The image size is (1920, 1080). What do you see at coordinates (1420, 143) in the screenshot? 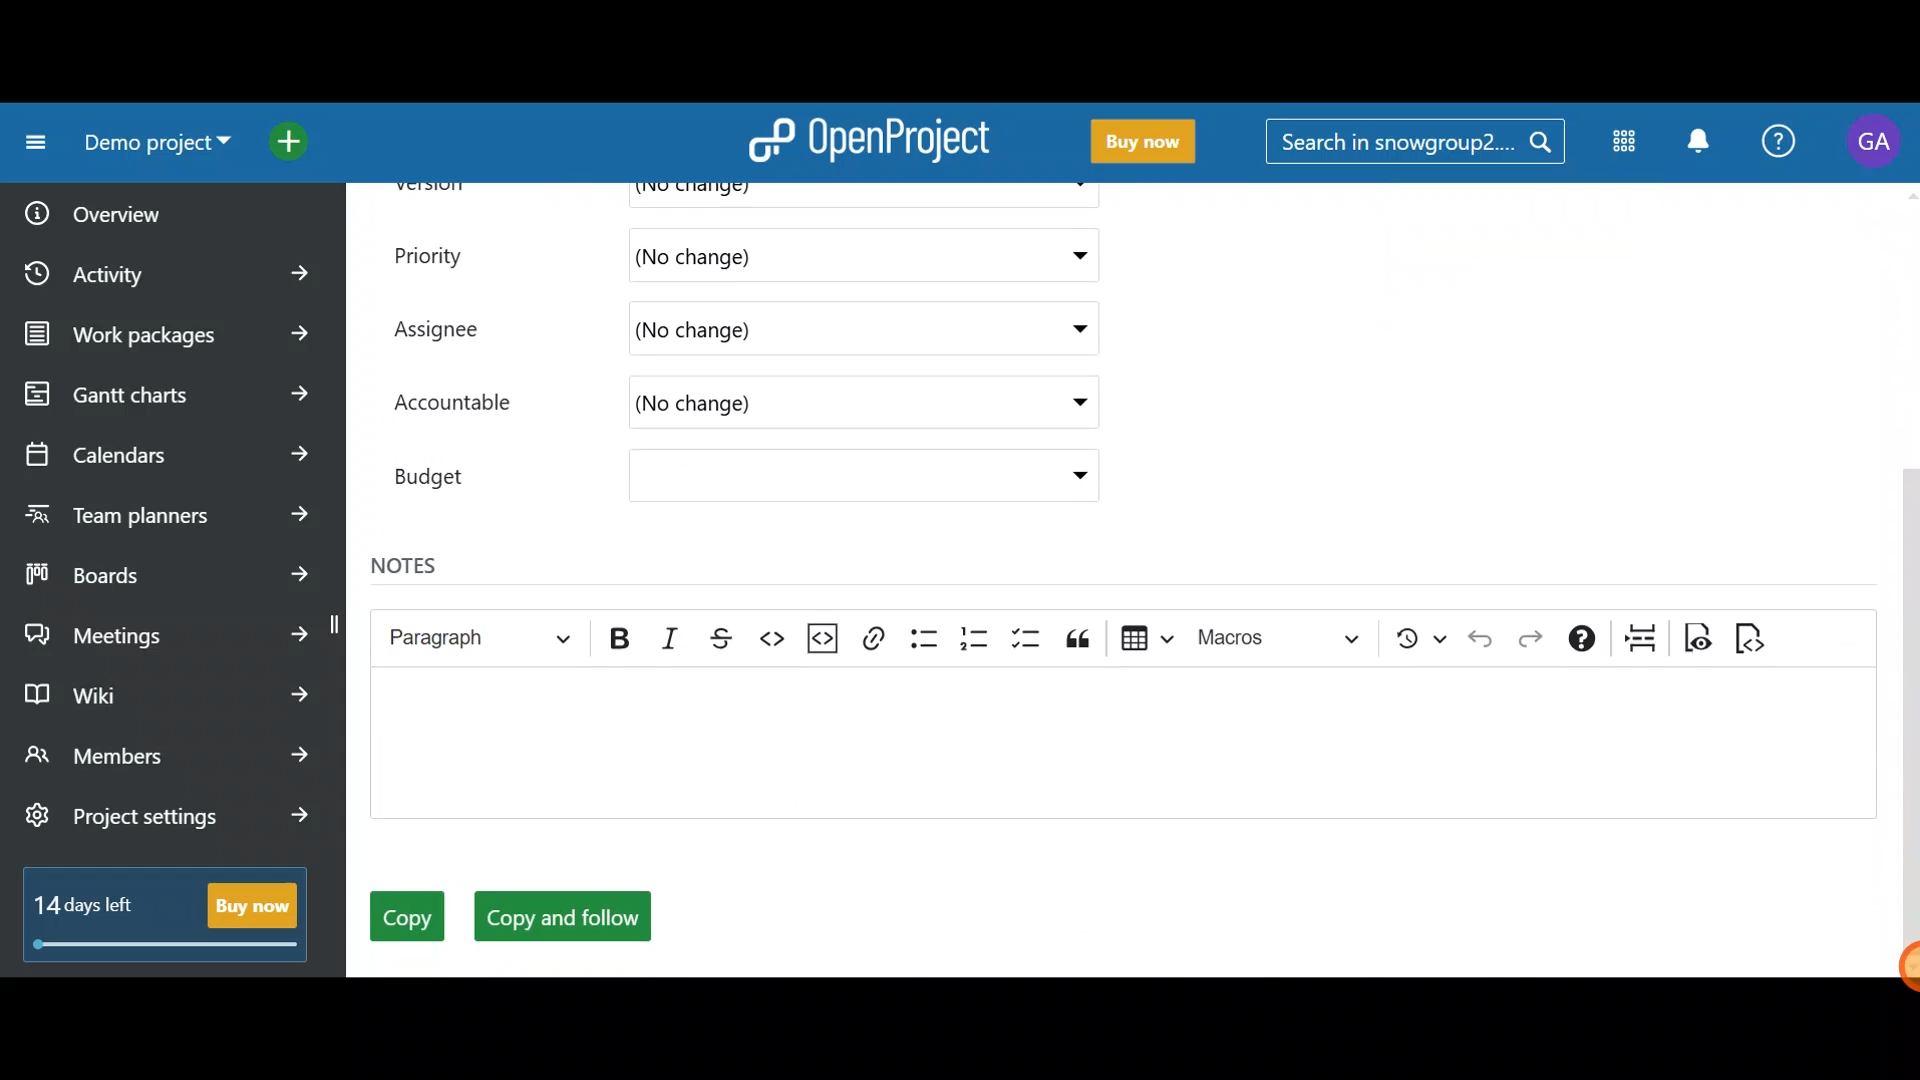
I see `Search in snowgroup?.... ` at bounding box center [1420, 143].